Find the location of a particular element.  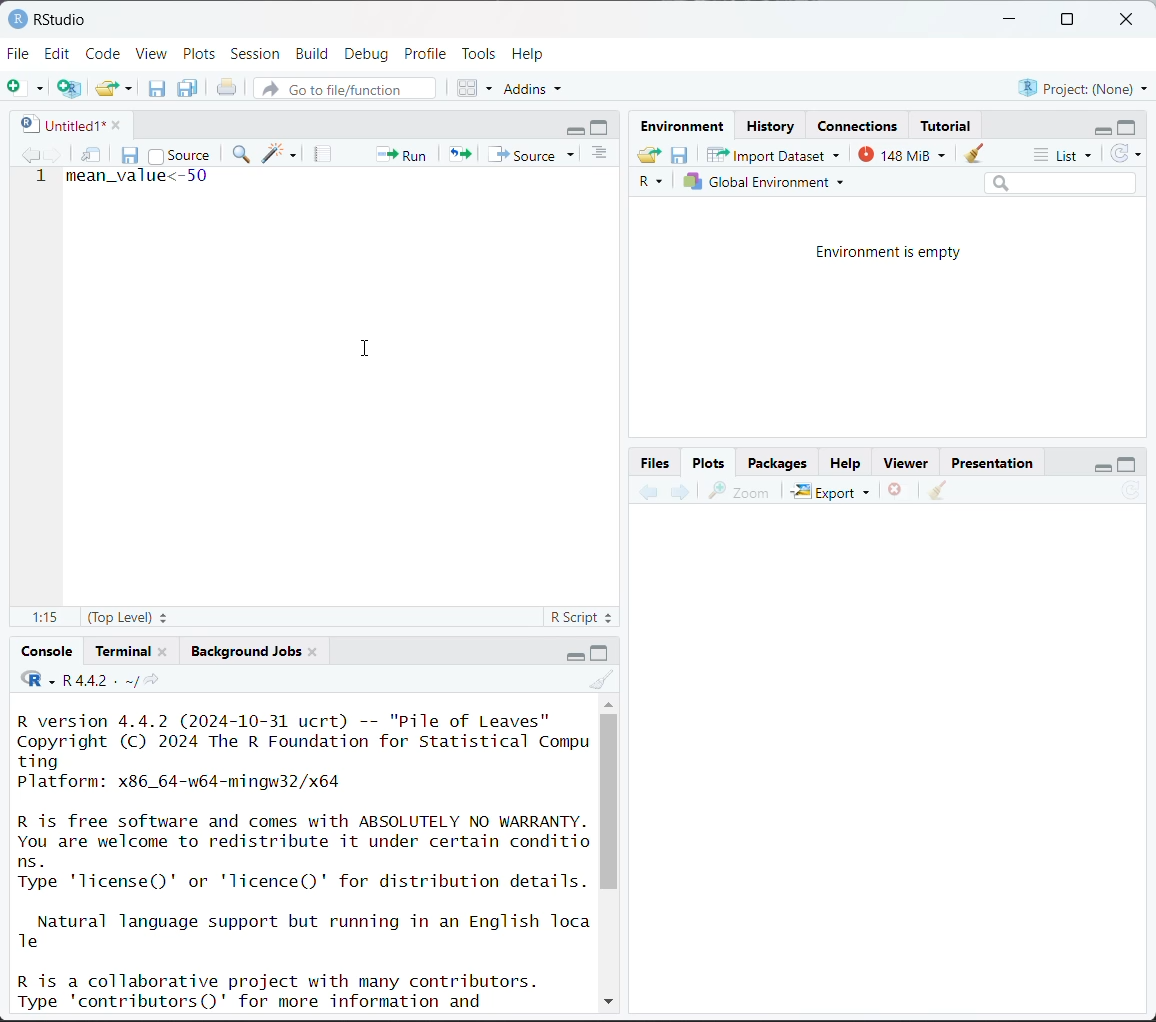

minimize is located at coordinates (1099, 128).